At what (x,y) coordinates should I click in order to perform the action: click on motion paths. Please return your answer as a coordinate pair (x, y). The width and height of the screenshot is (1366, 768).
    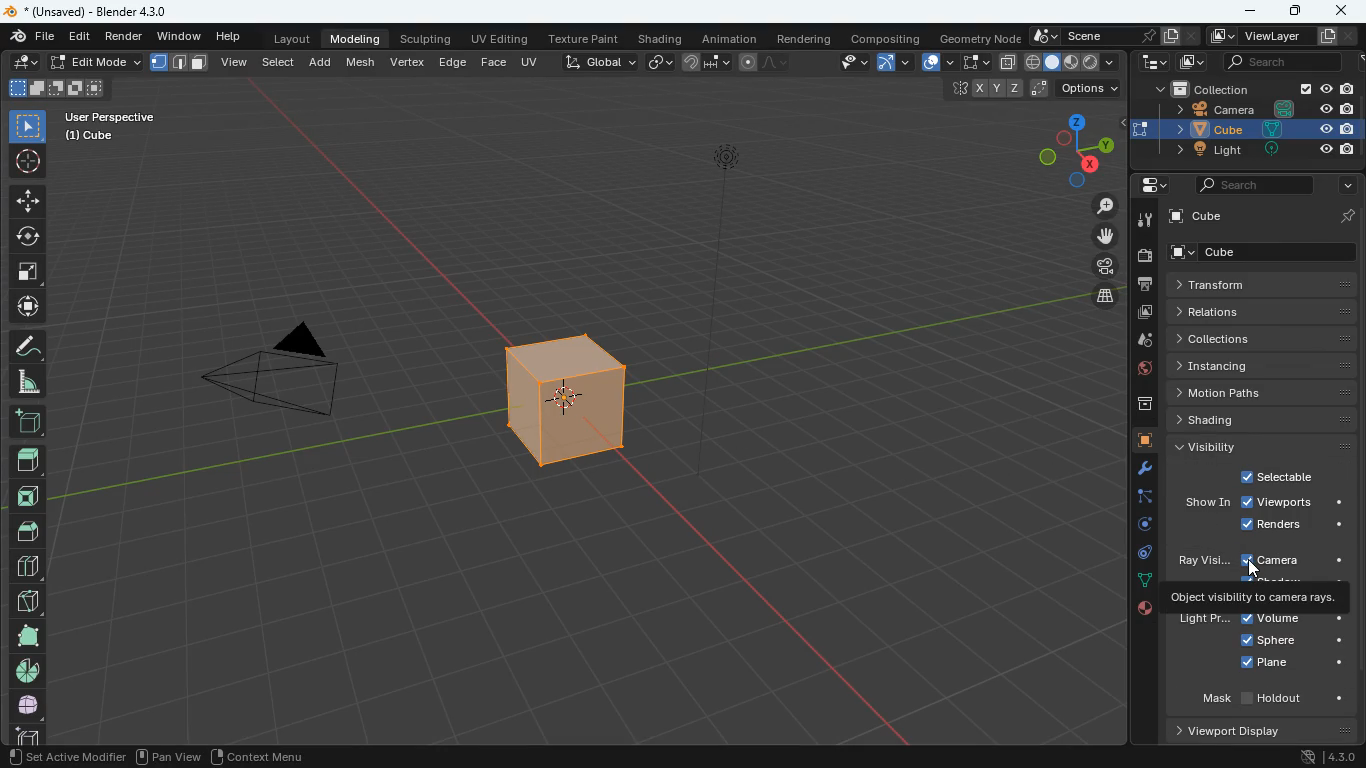
    Looking at the image, I should click on (1262, 394).